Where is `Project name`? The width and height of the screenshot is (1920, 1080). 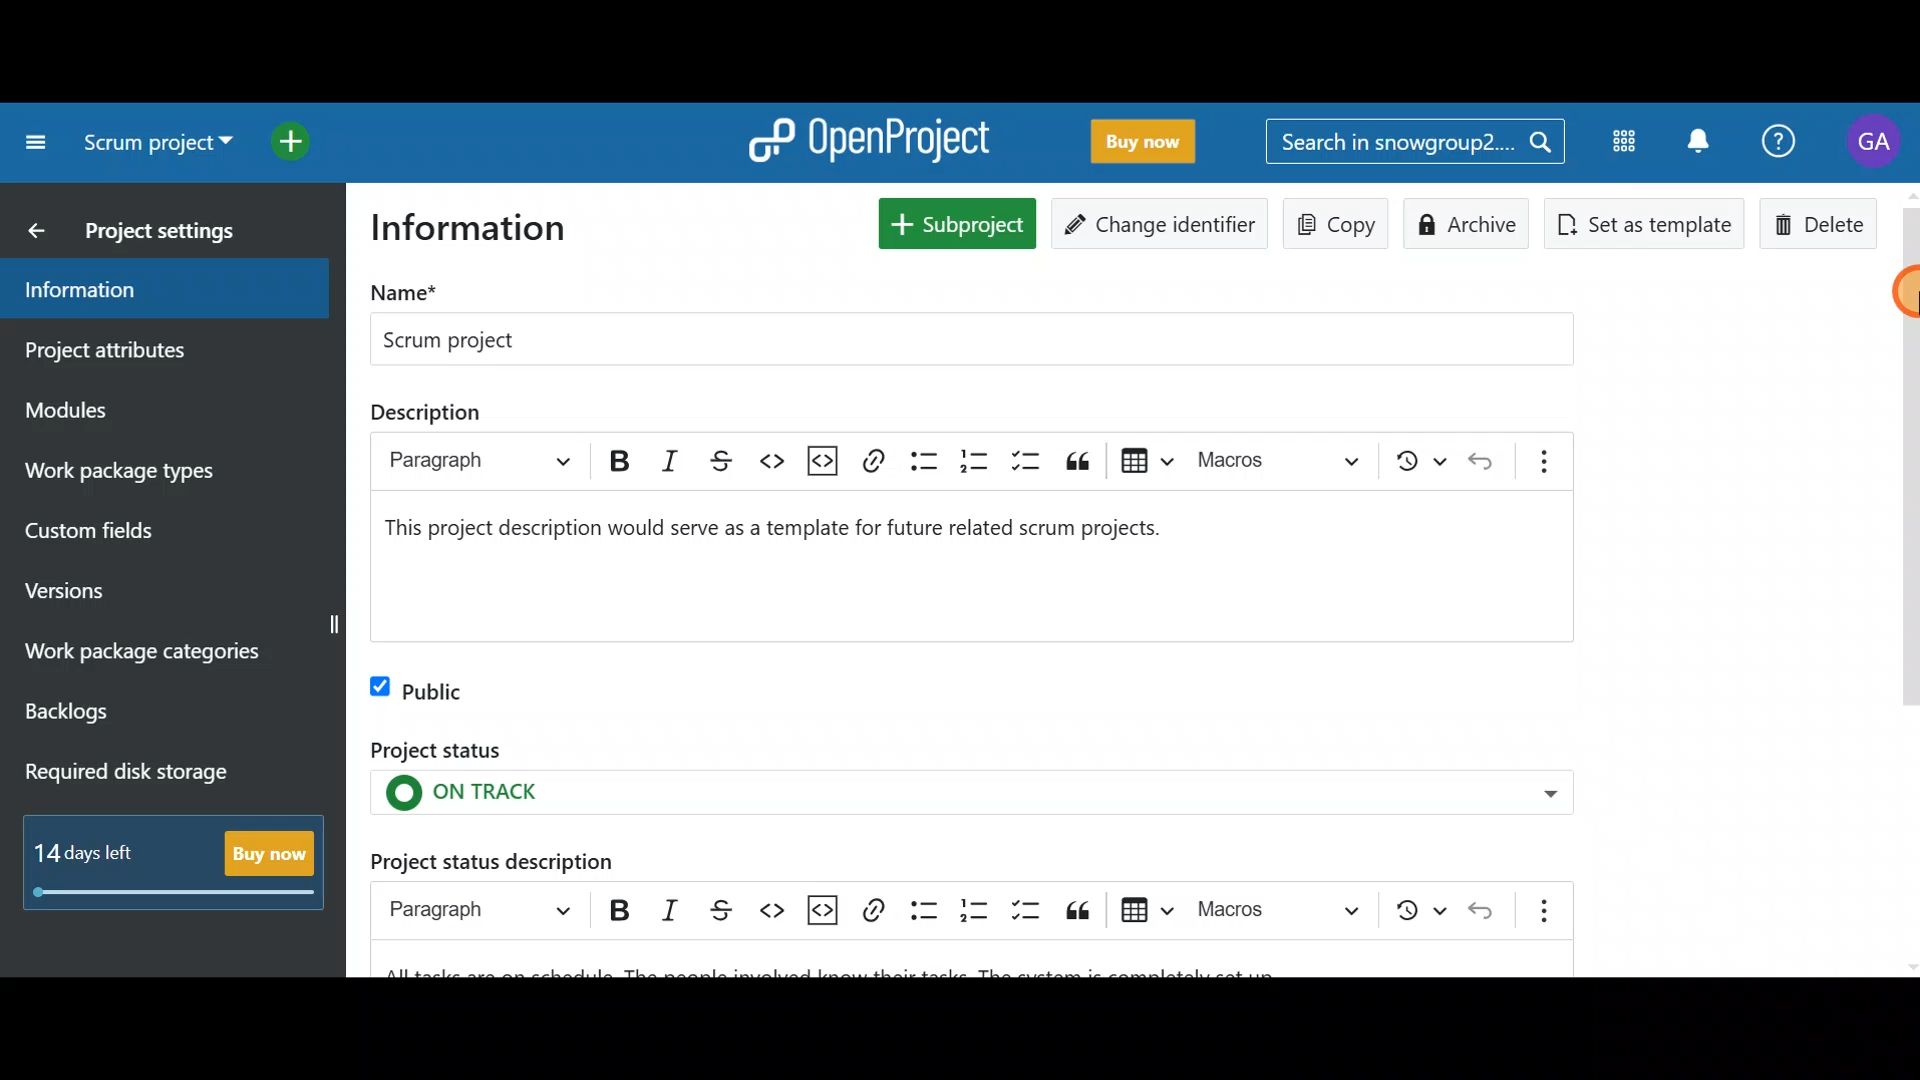
Project name is located at coordinates (966, 322).